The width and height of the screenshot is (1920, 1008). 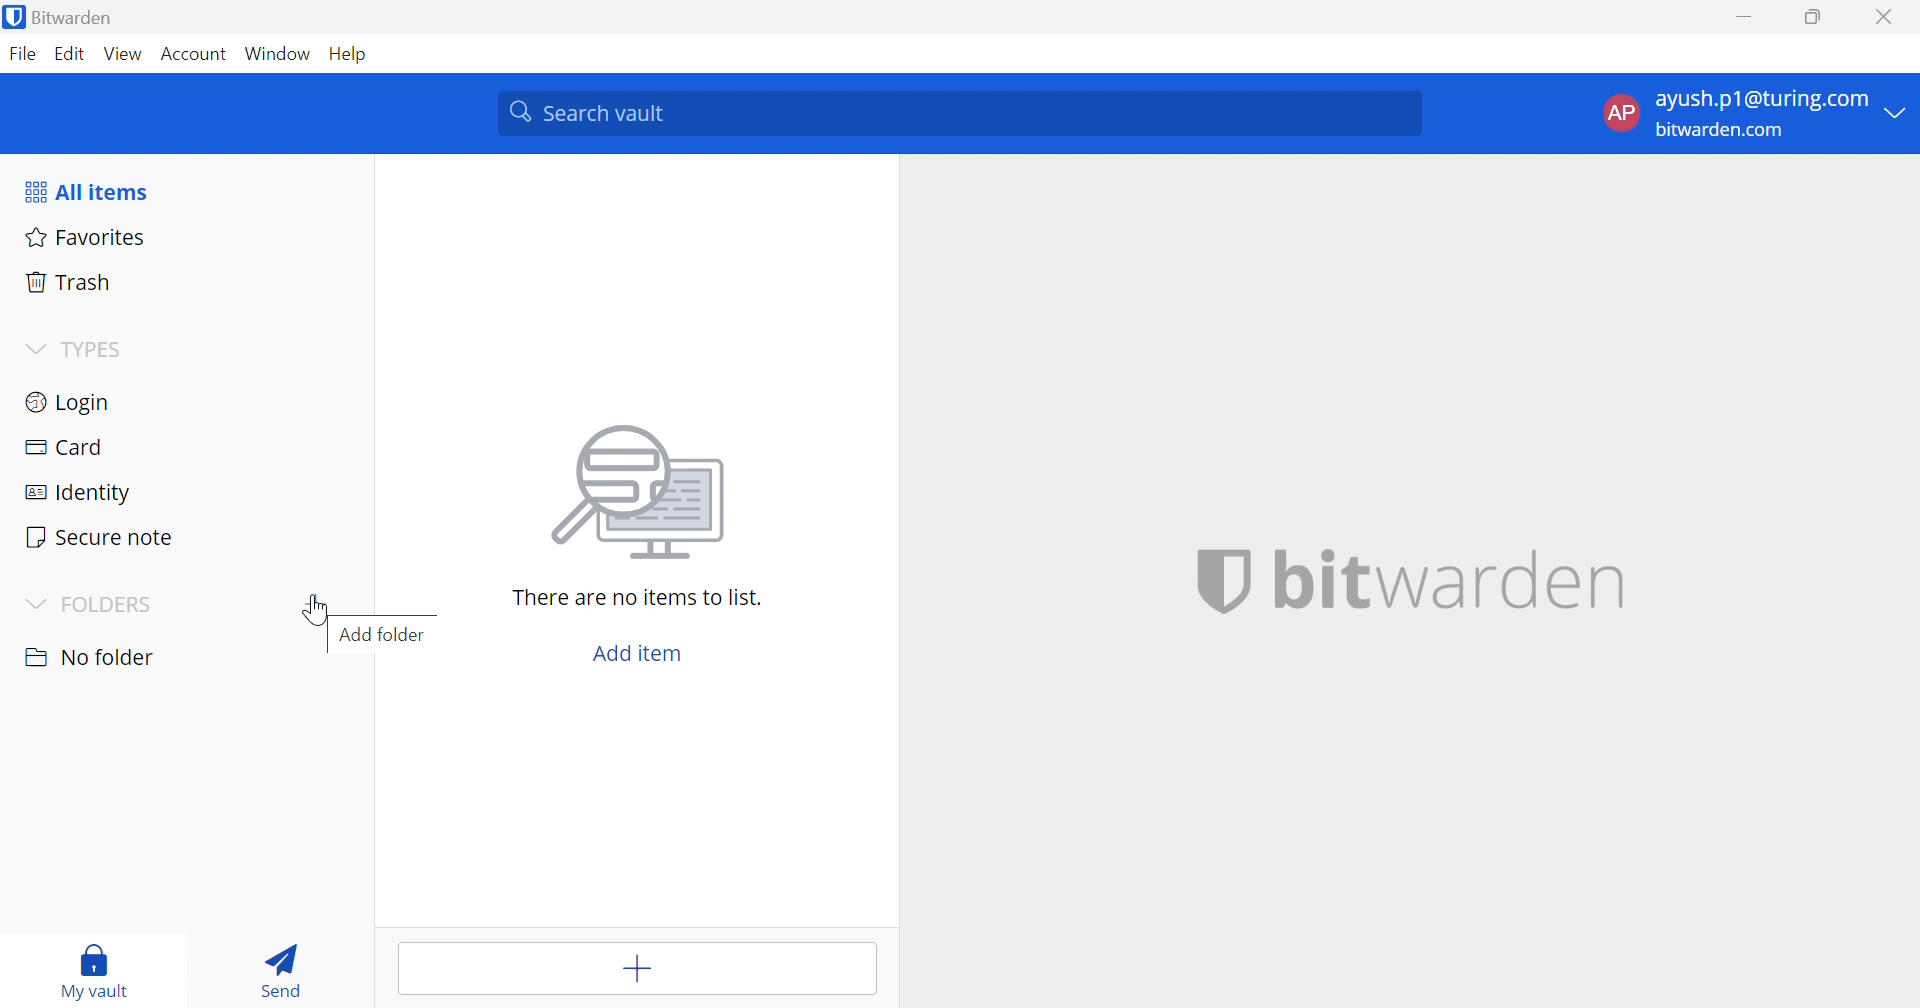 I want to click on Drop Down, so click(x=37, y=604).